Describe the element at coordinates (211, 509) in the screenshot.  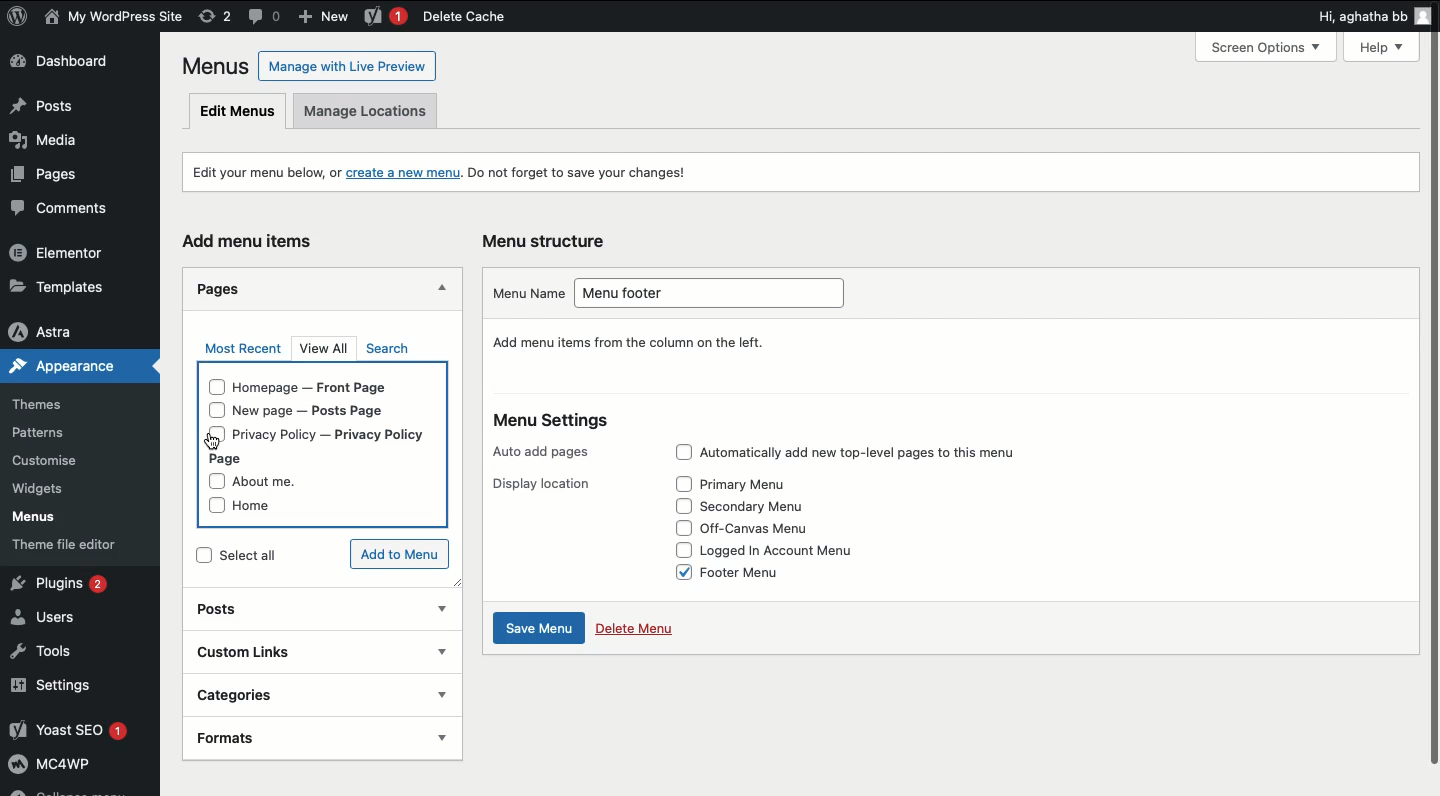
I see `checkbox` at that location.